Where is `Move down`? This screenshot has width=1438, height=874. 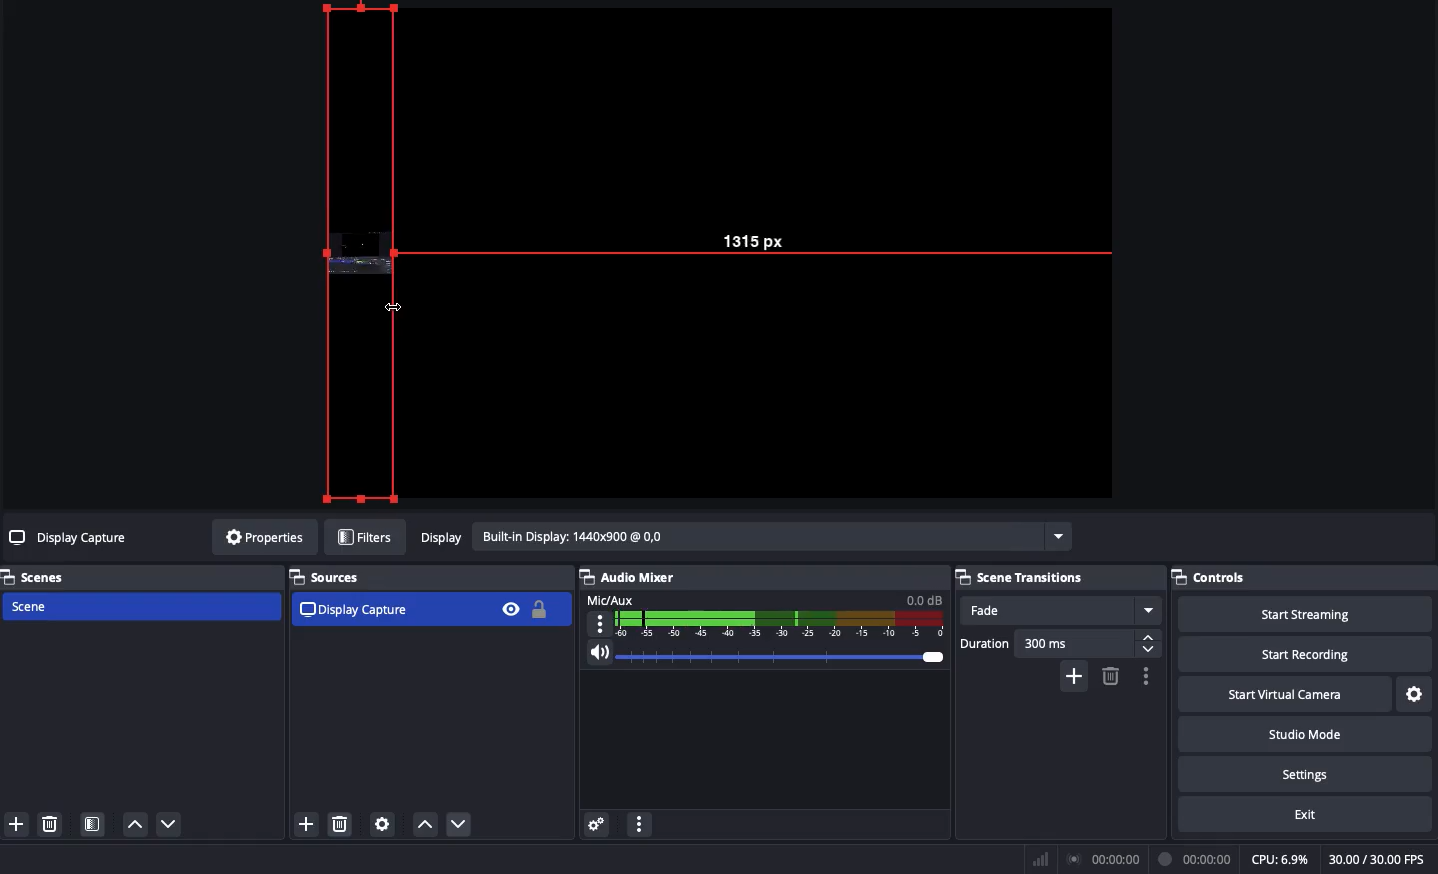 Move down is located at coordinates (170, 824).